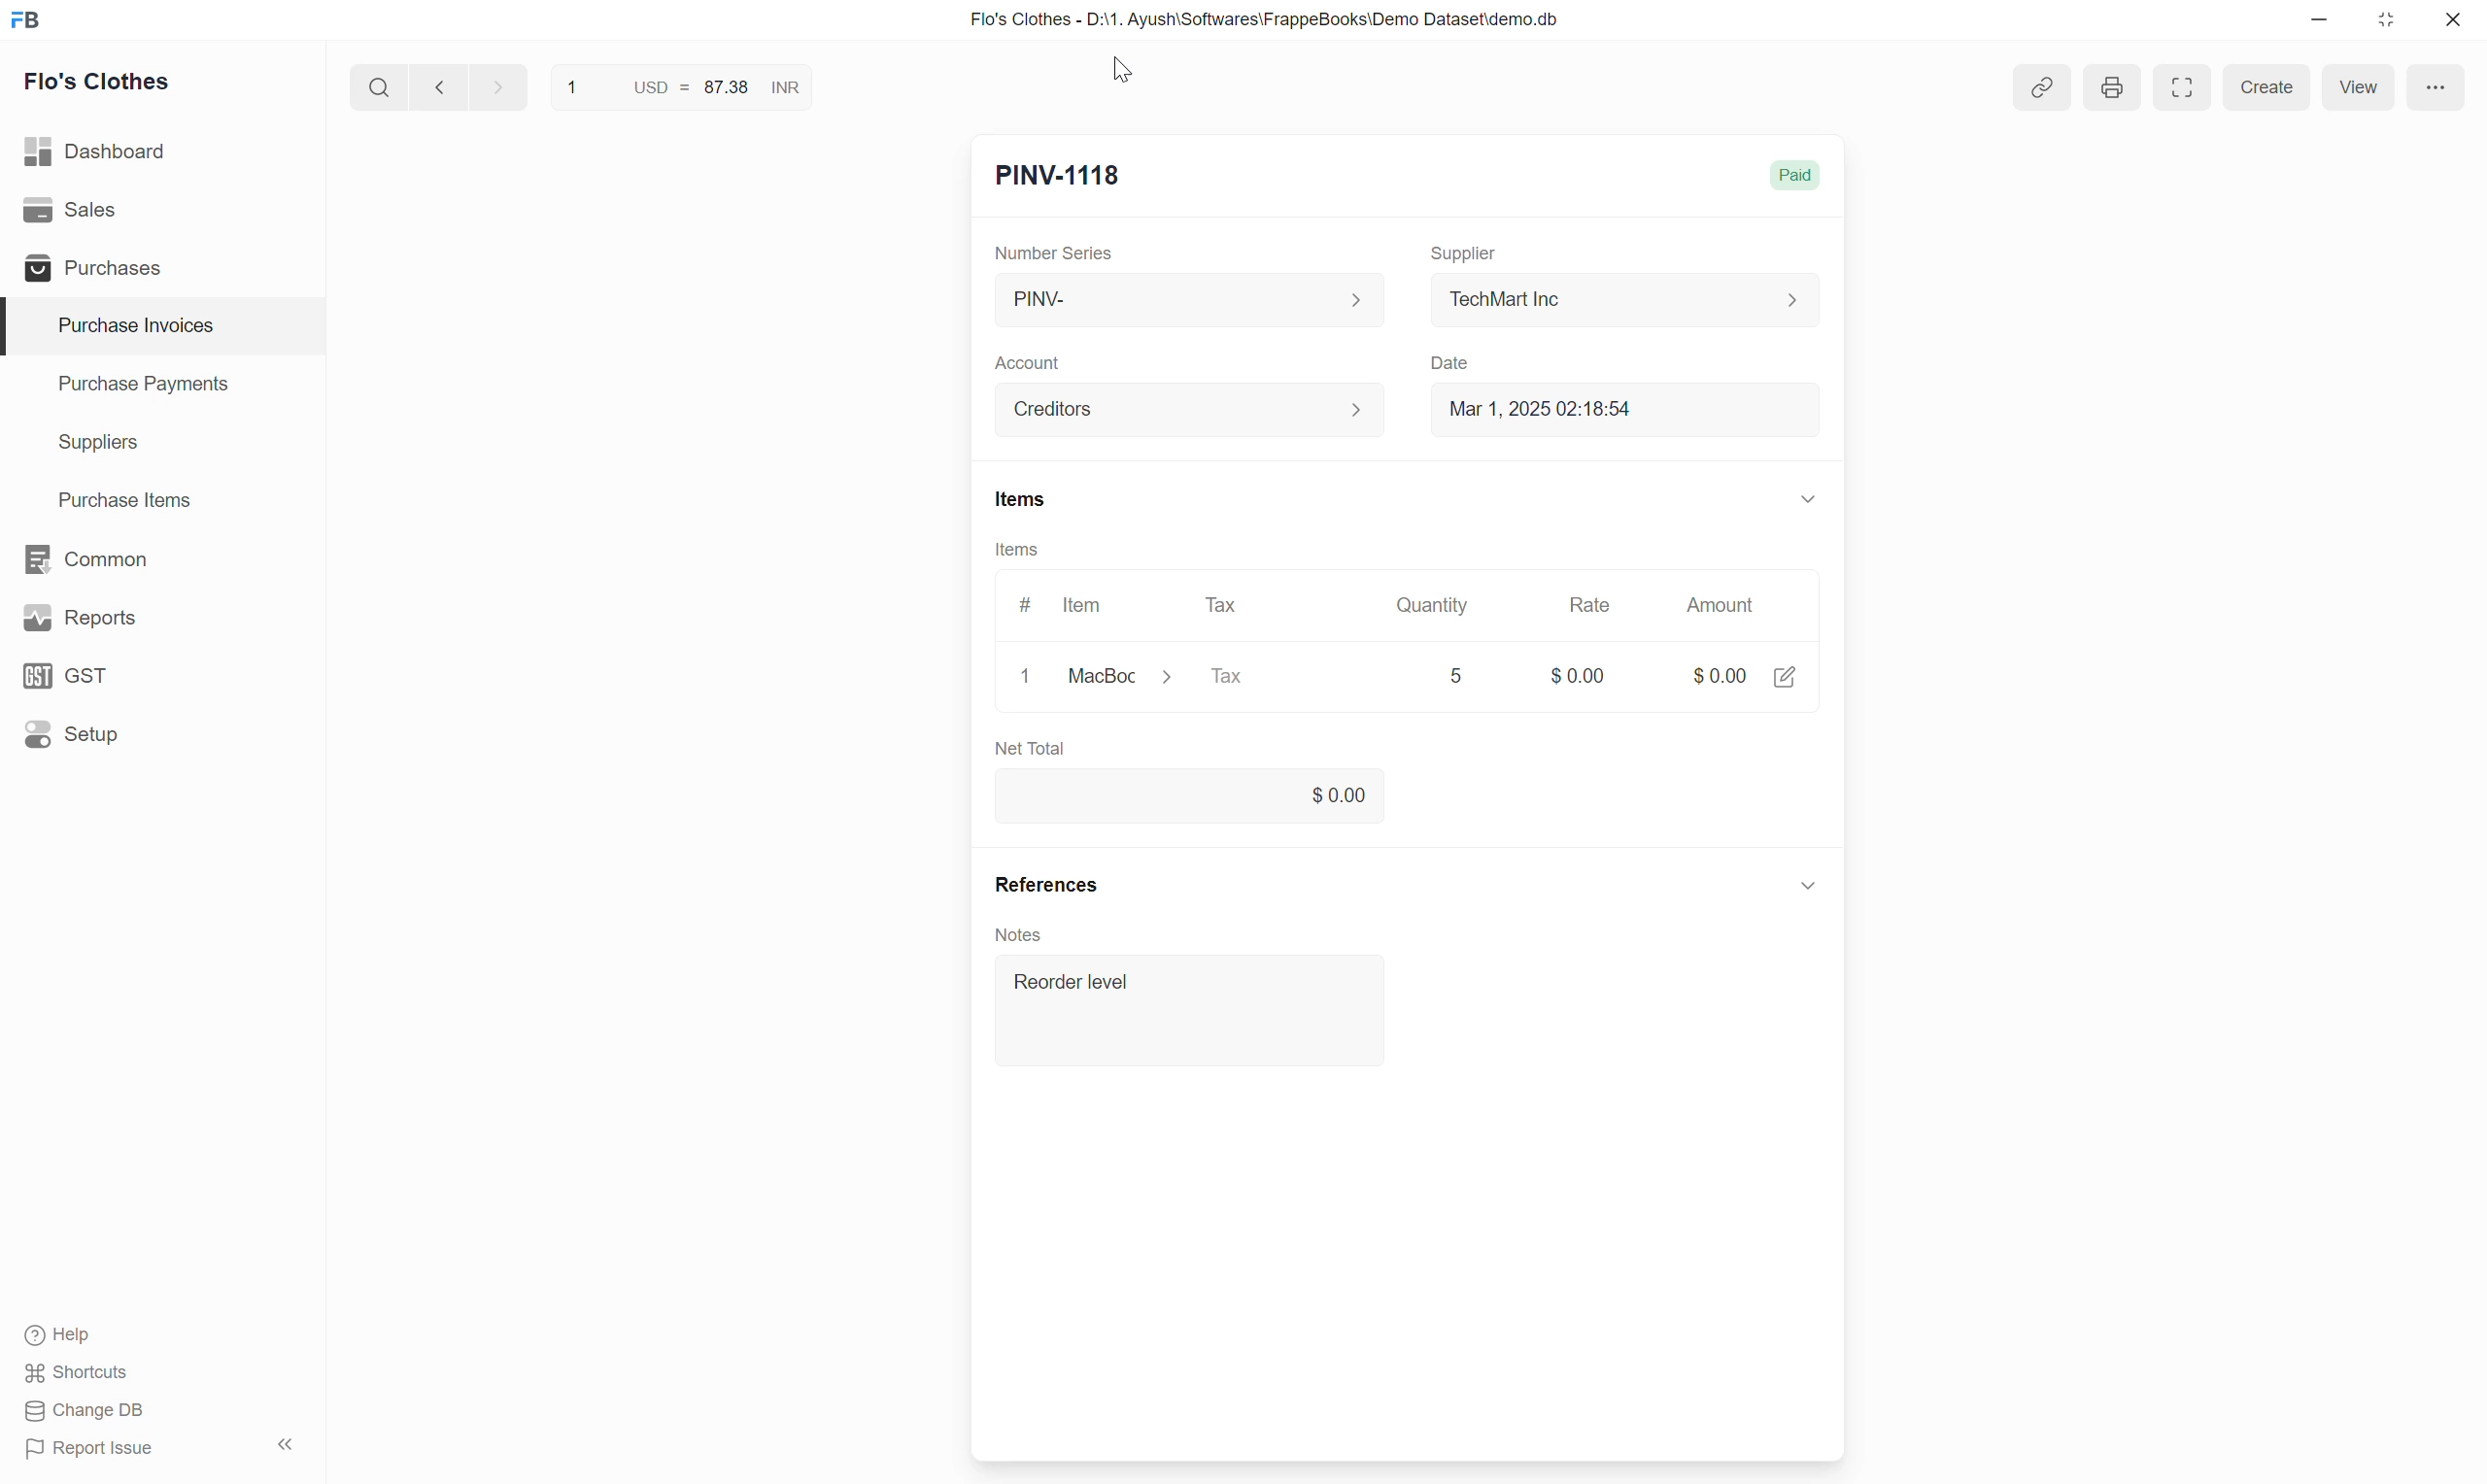 The height and width of the screenshot is (1484, 2487). I want to click on view linked entries, so click(2044, 90).